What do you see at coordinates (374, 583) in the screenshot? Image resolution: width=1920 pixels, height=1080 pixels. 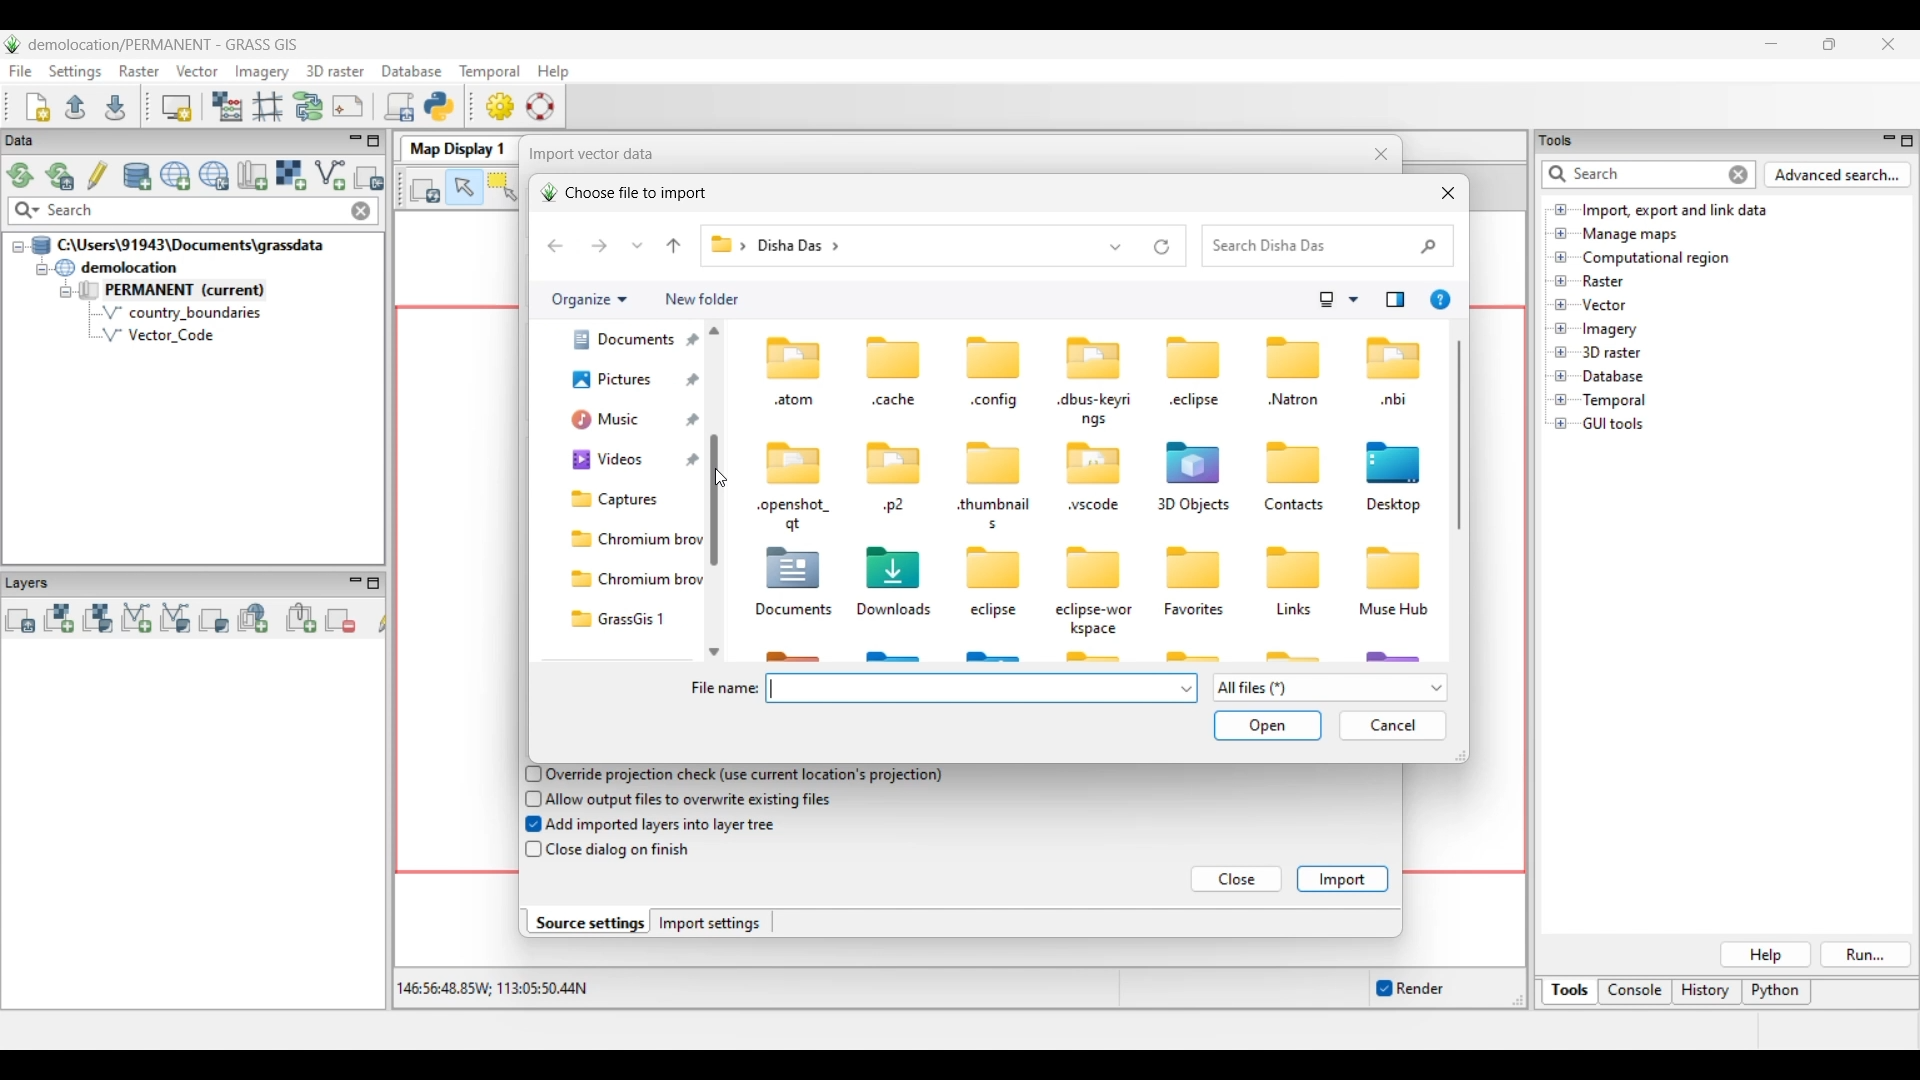 I see `Maximize Layers panel` at bounding box center [374, 583].